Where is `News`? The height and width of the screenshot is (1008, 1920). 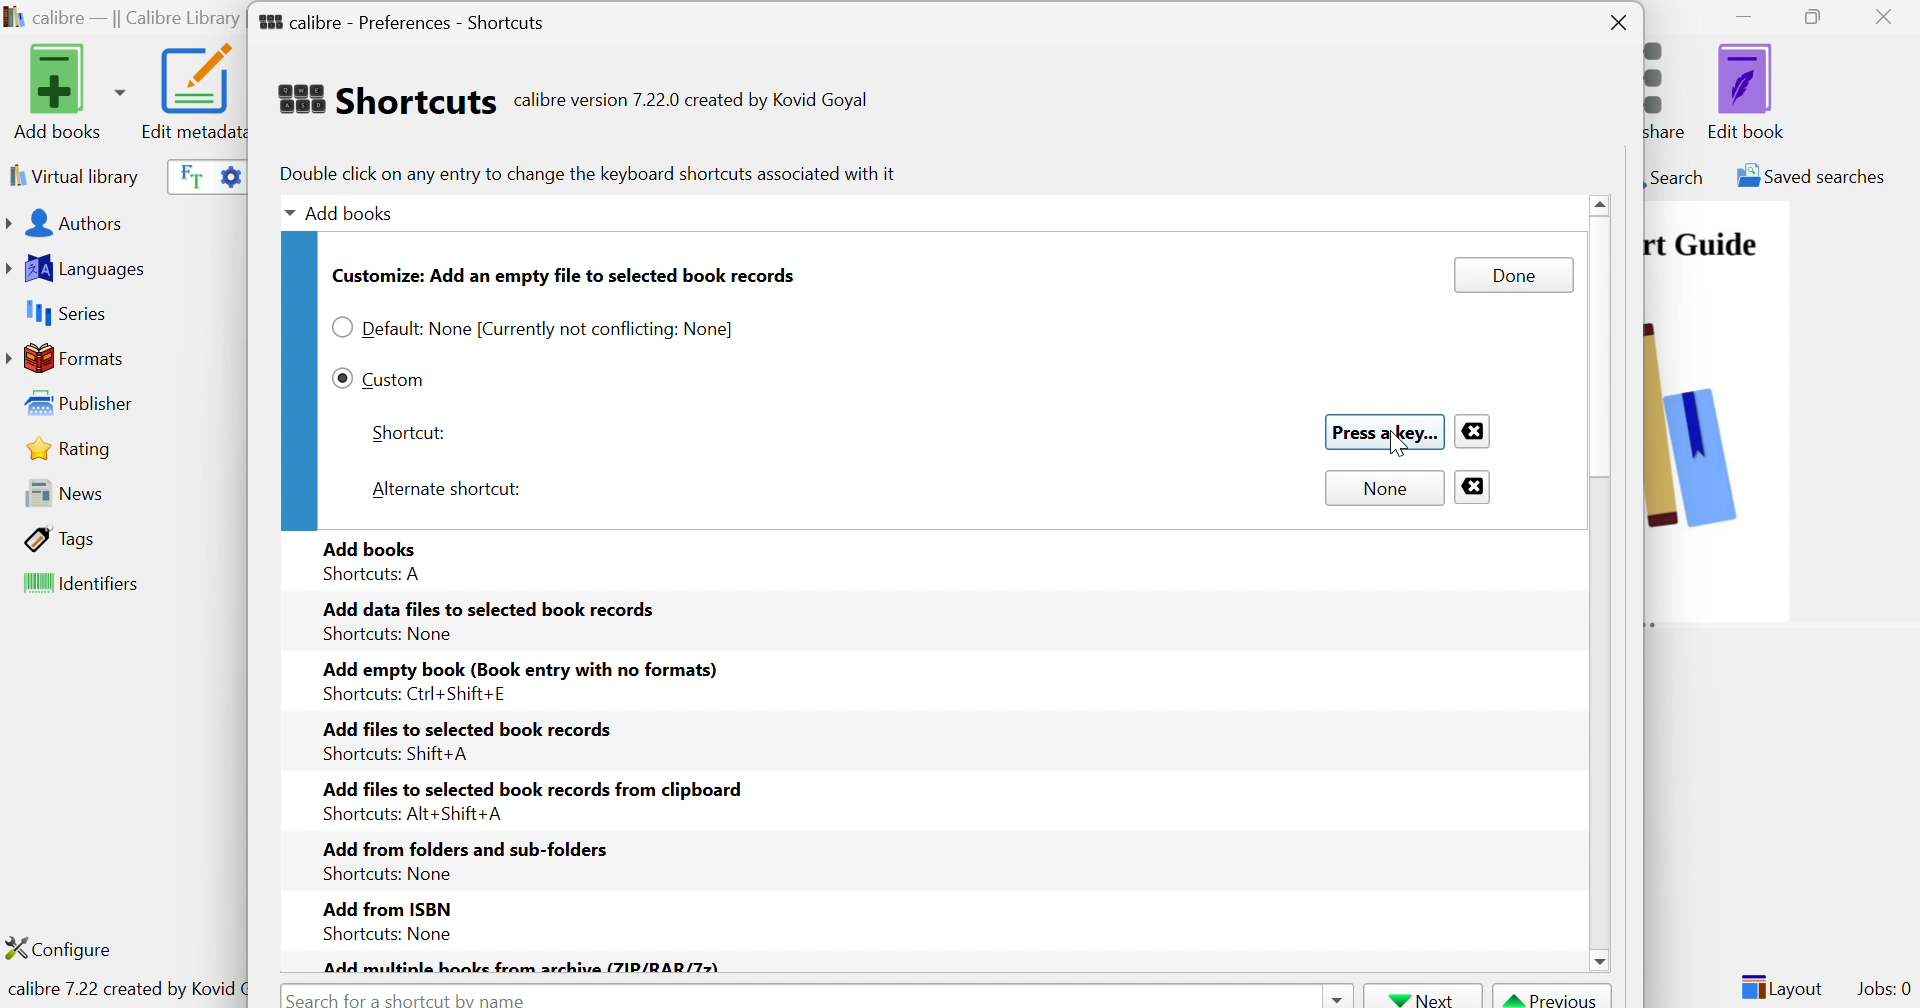
News is located at coordinates (58, 492).